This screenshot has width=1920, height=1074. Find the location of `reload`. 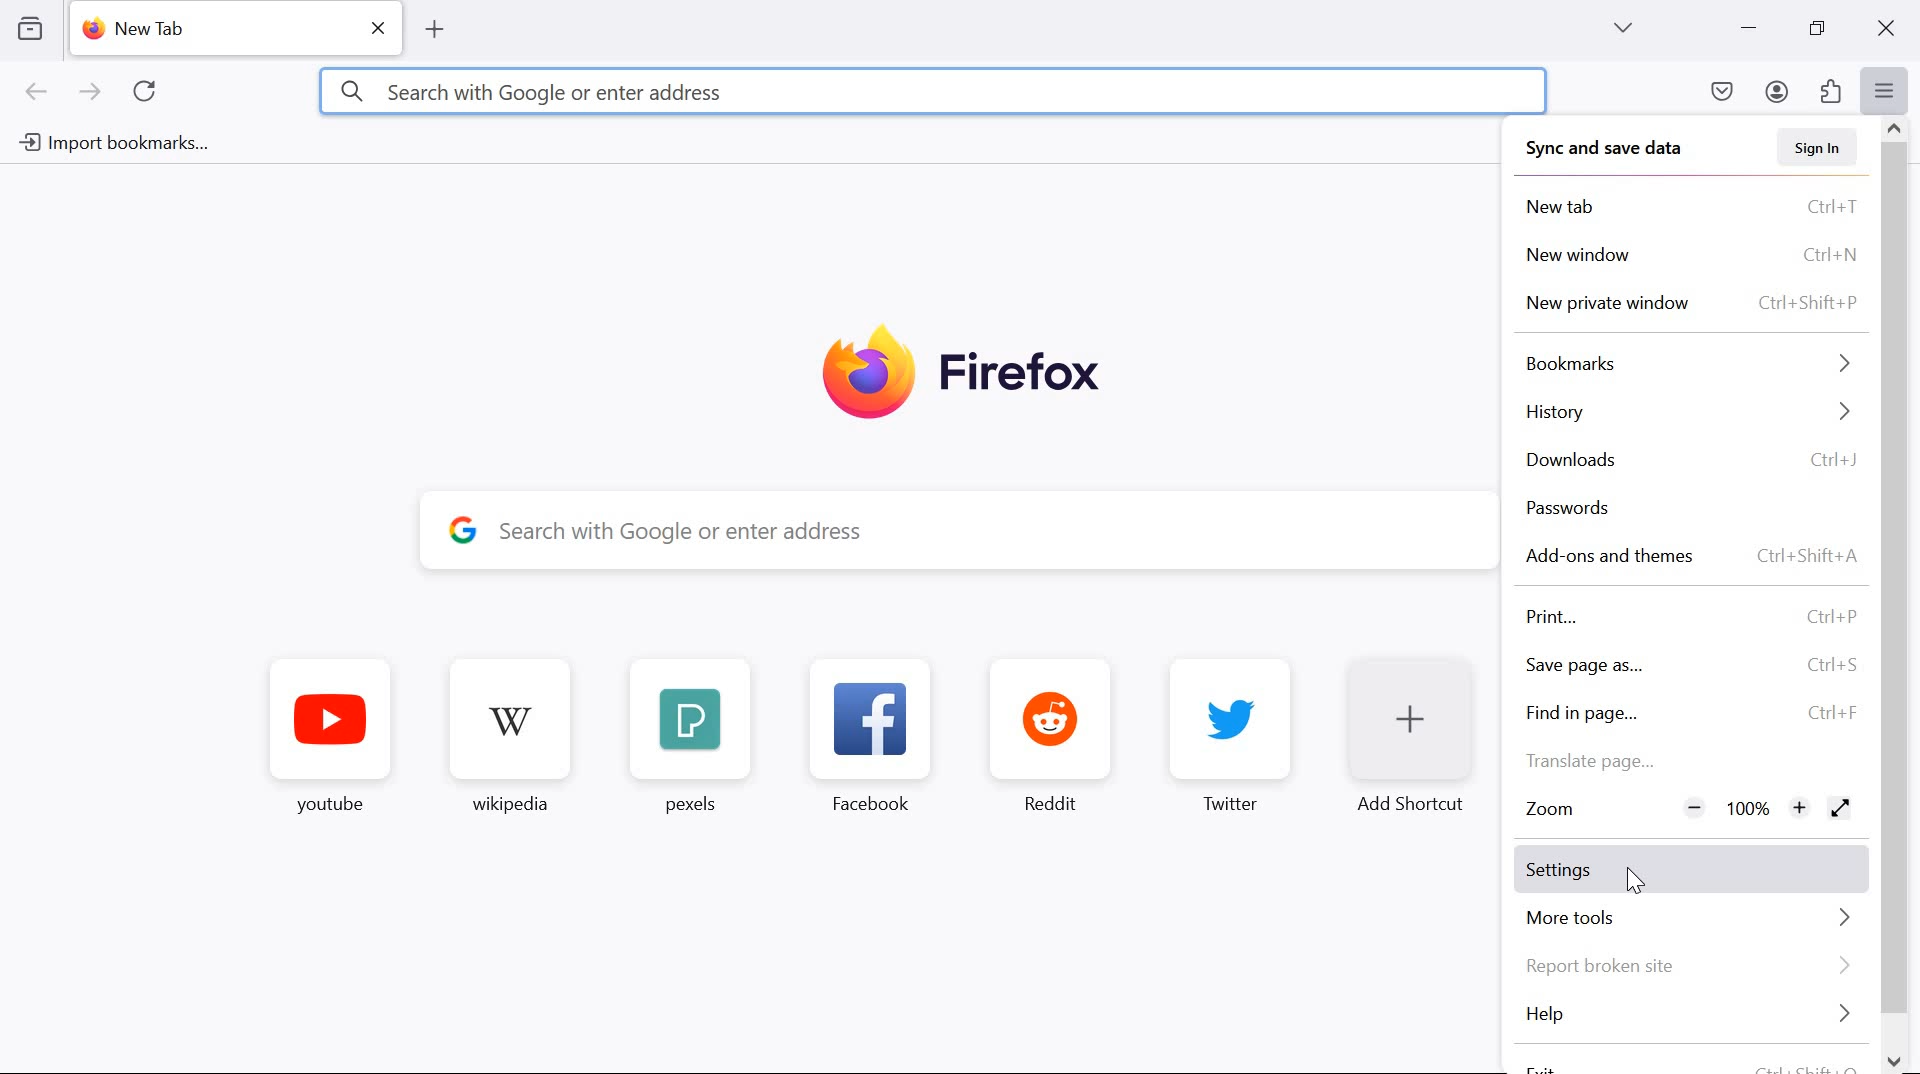

reload is located at coordinates (144, 90).